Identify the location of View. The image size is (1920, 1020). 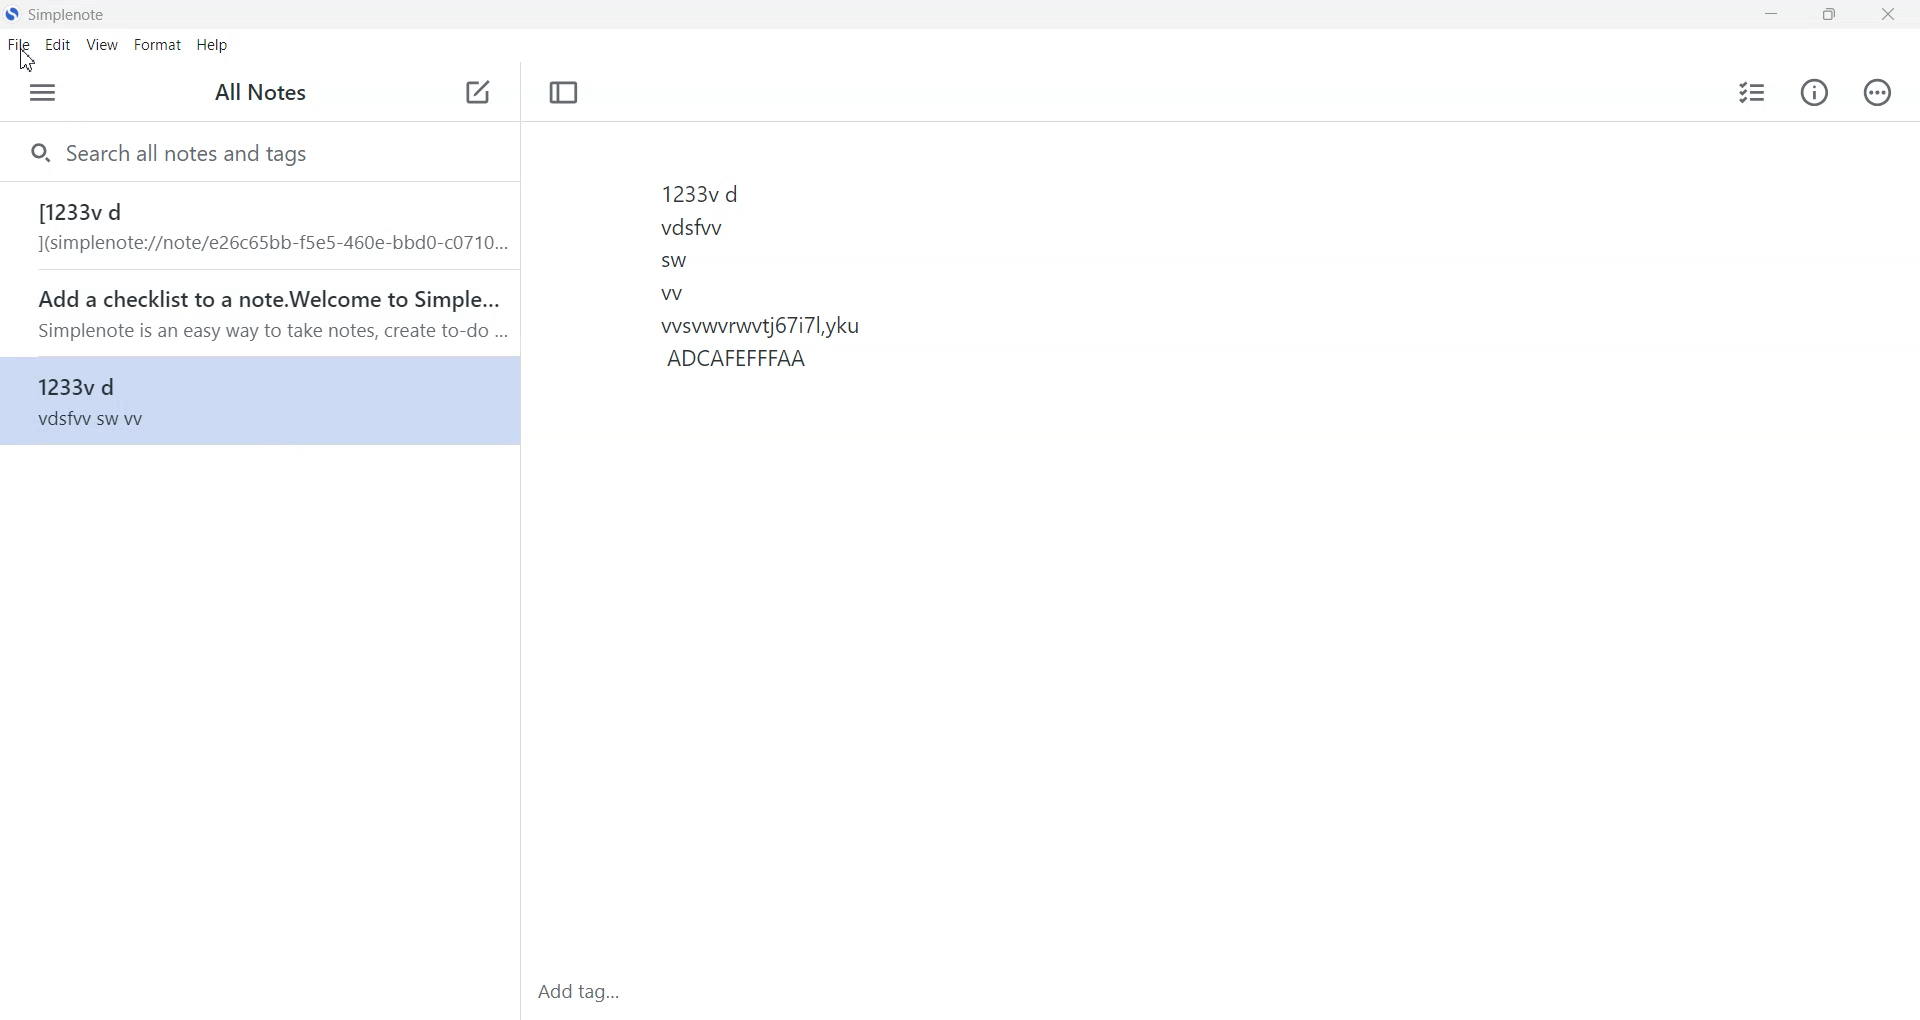
(101, 45).